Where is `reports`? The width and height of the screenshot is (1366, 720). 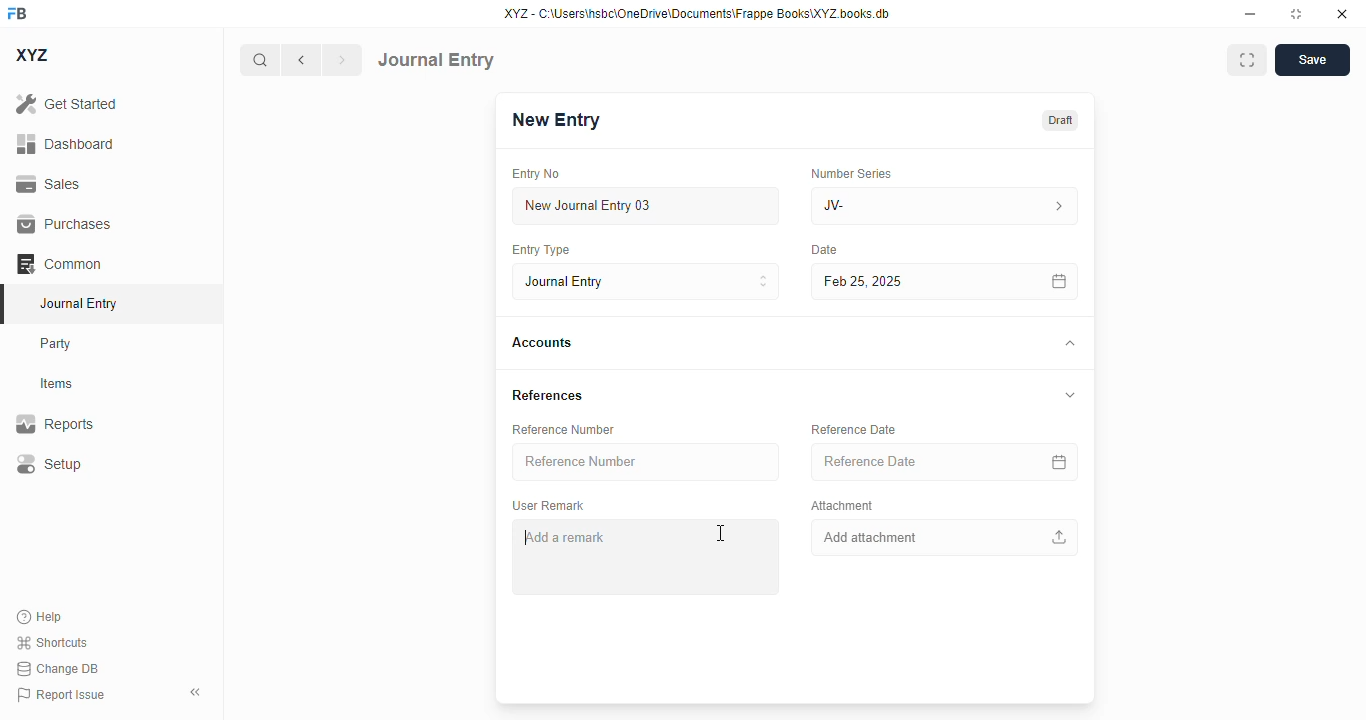
reports is located at coordinates (55, 423).